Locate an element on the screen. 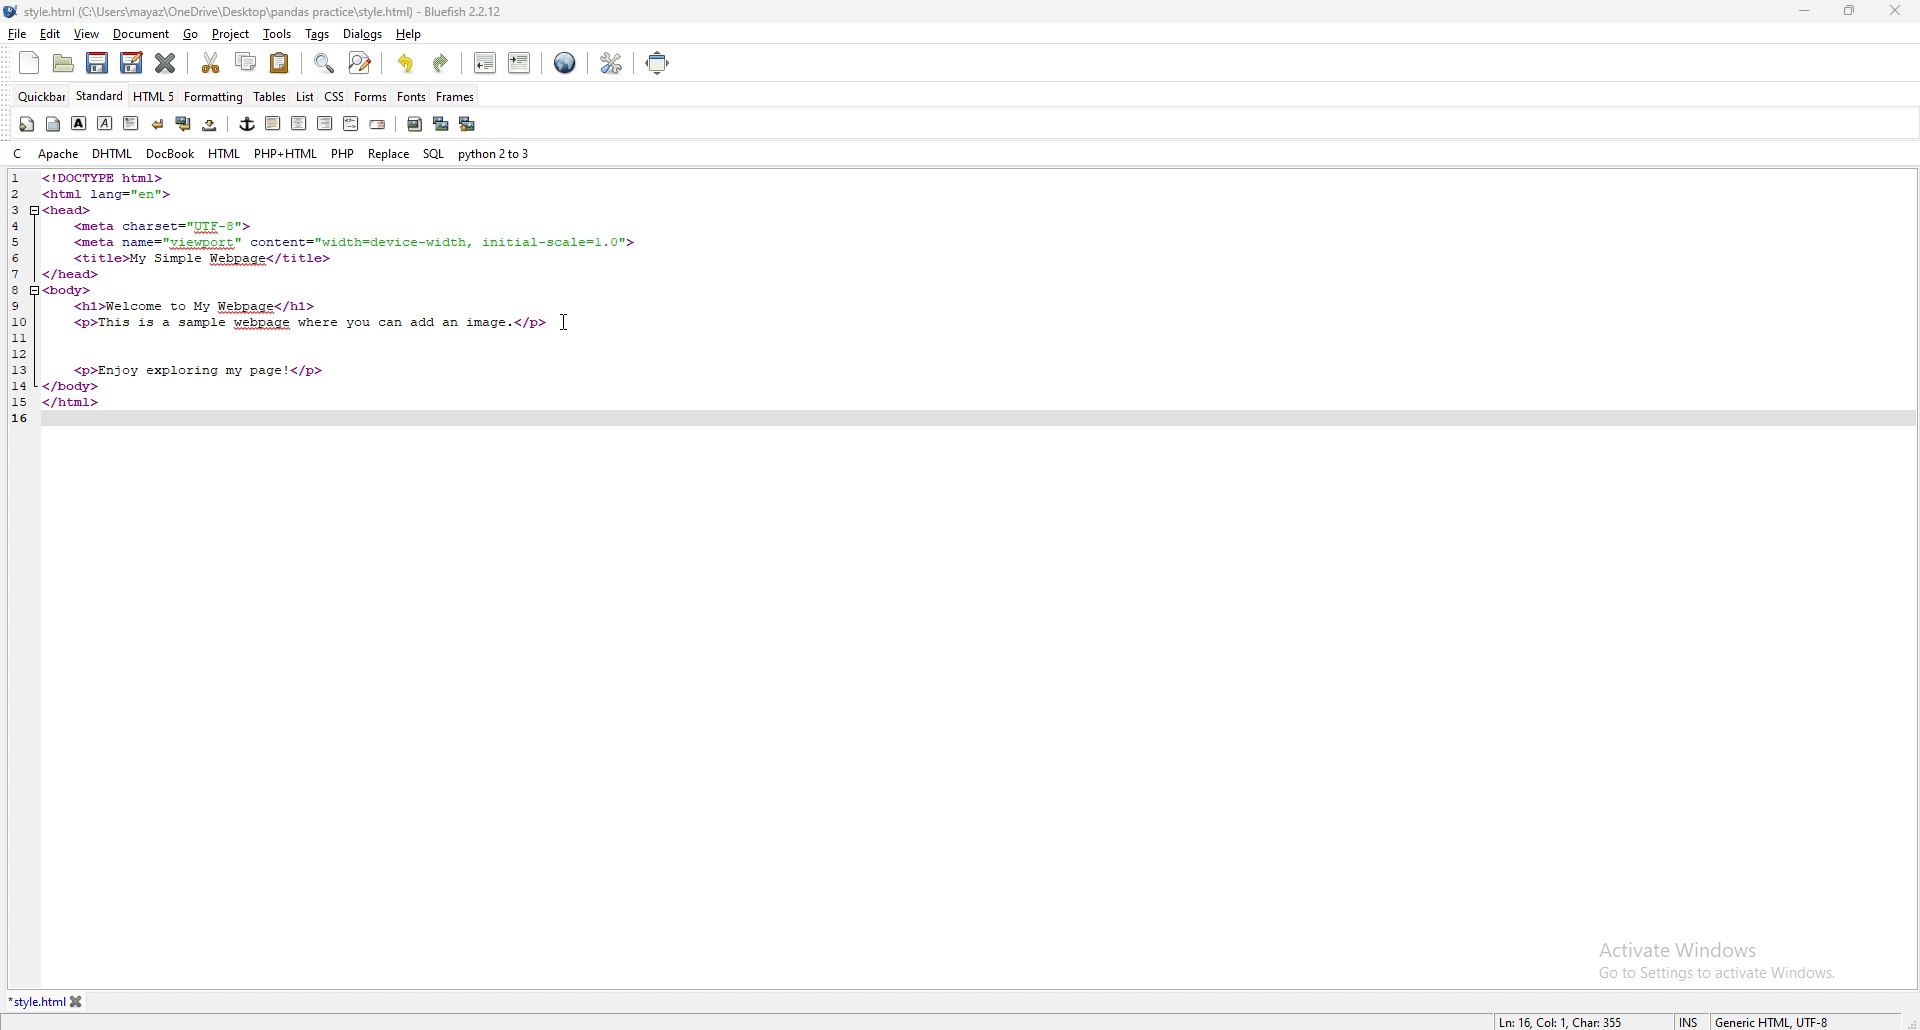 This screenshot has width=1920, height=1030. standard is located at coordinates (100, 97).